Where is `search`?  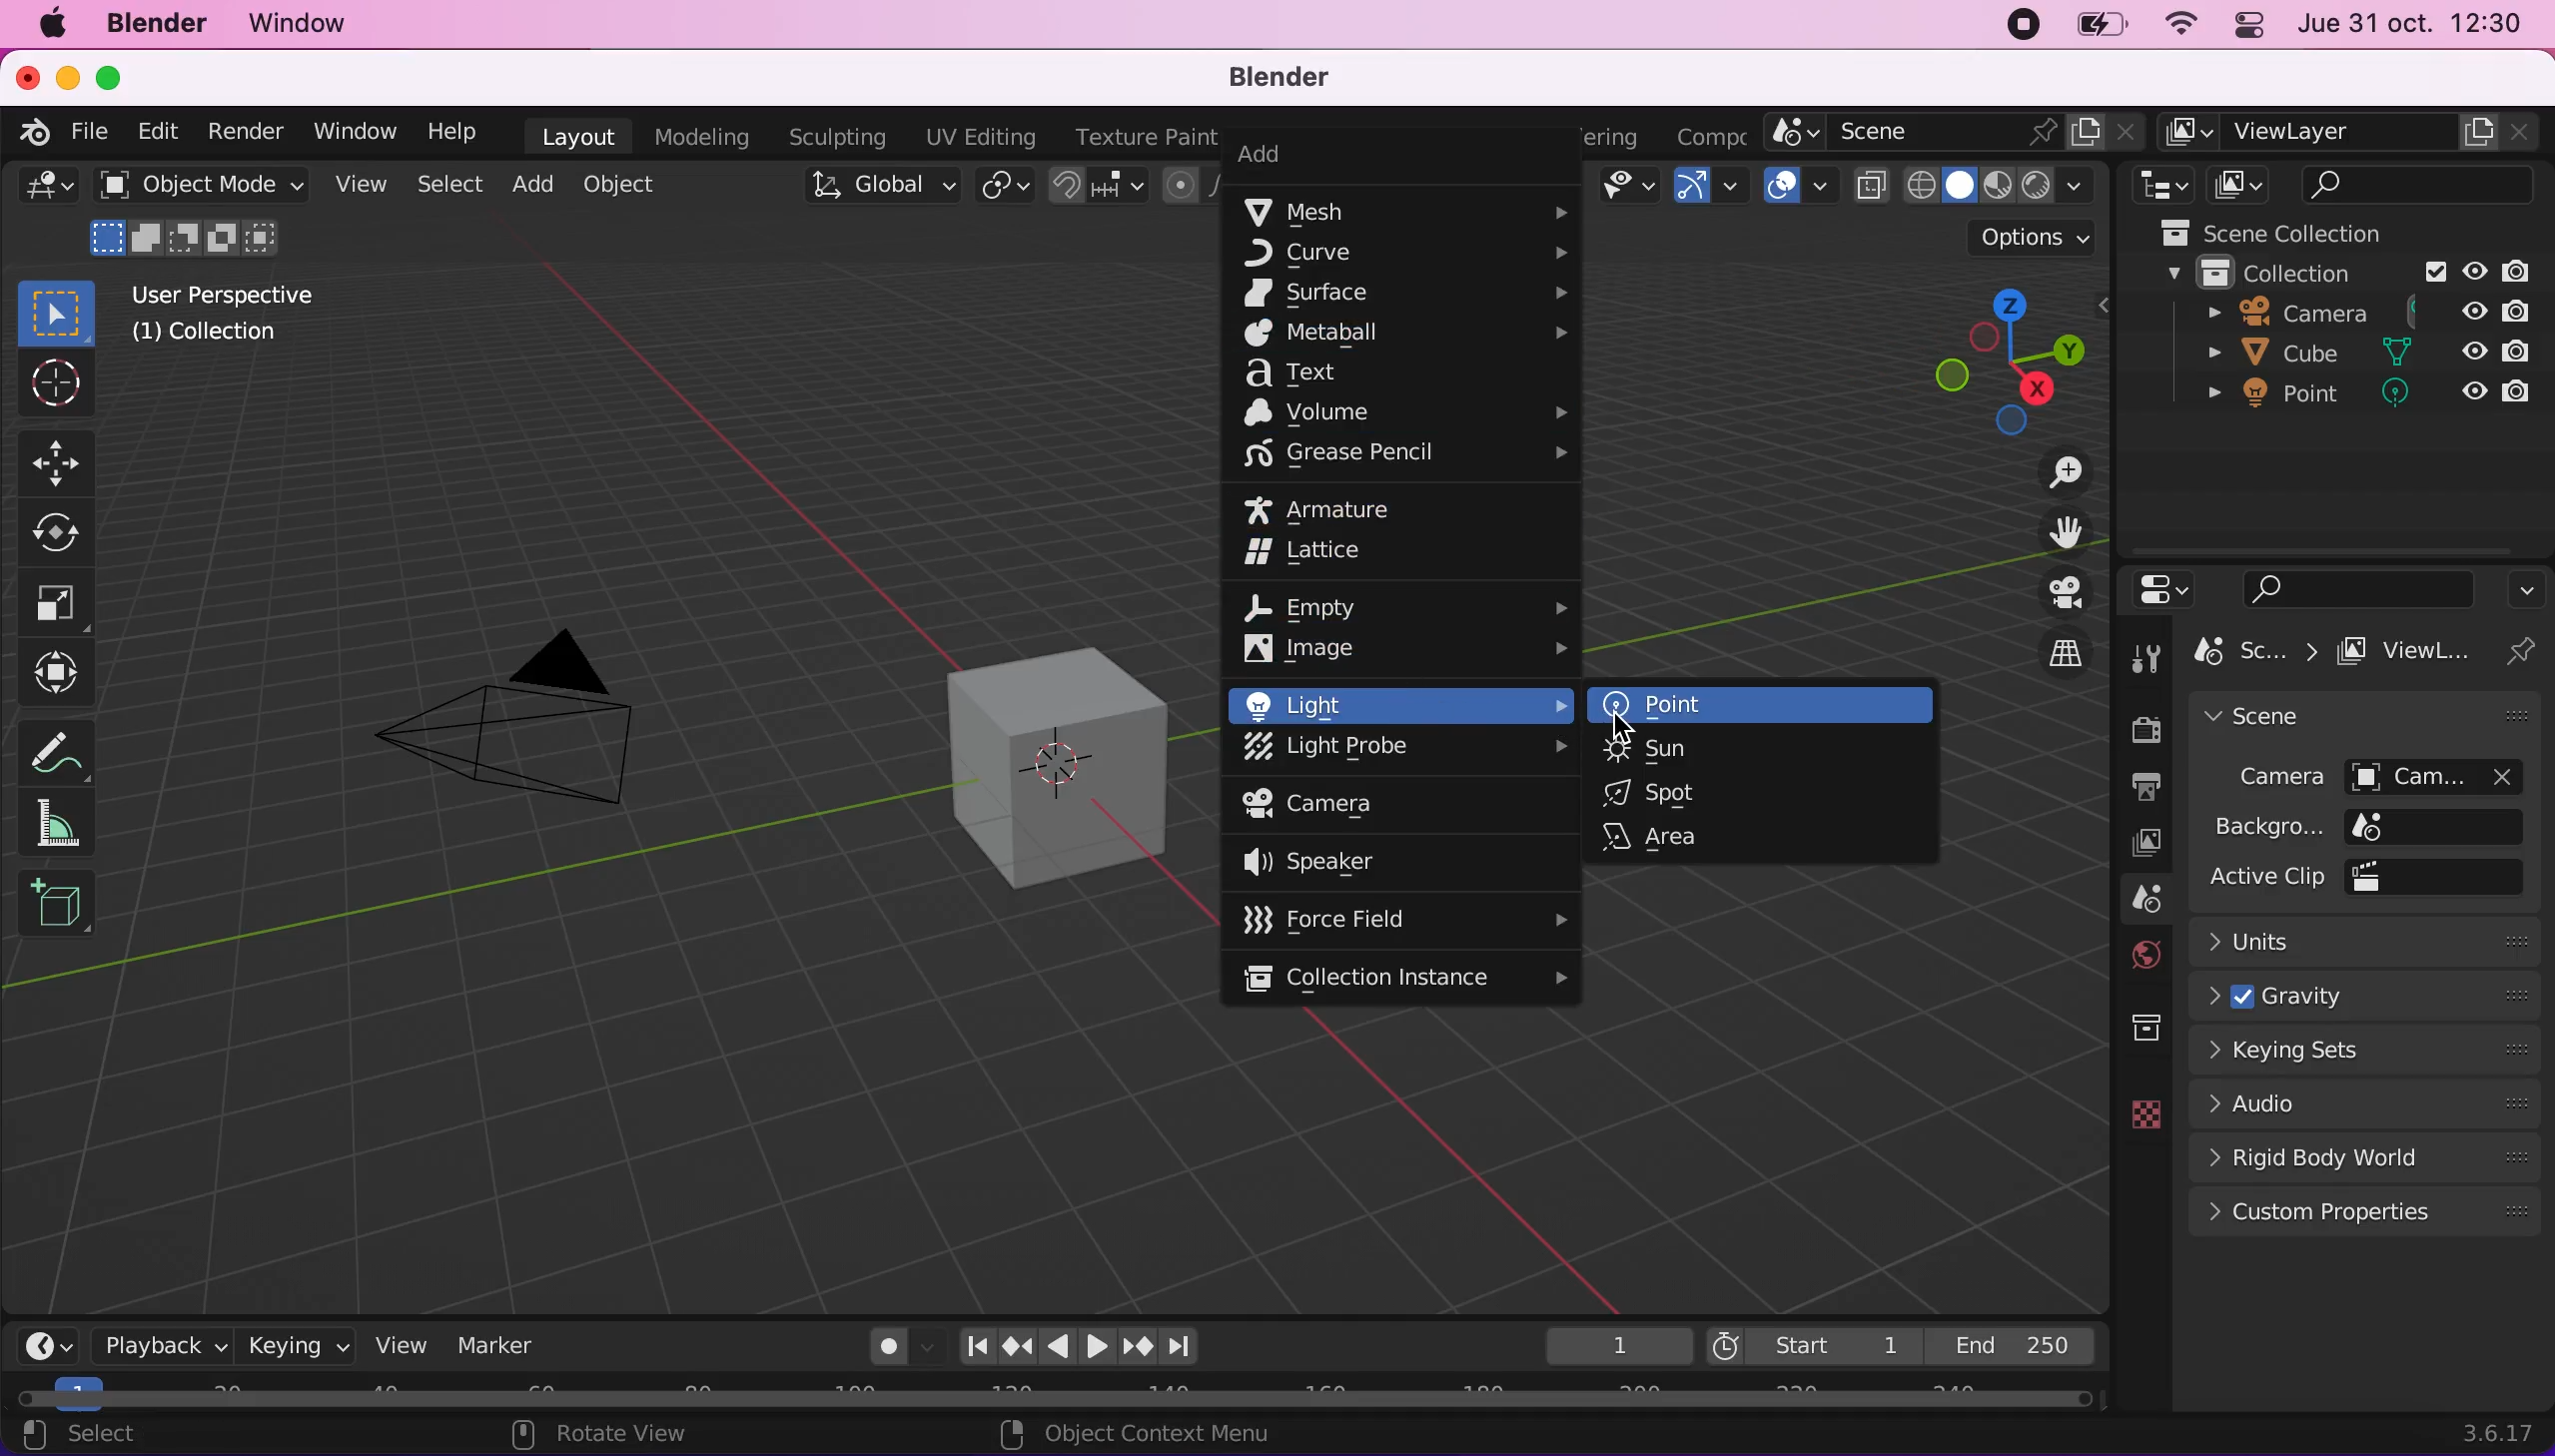
search is located at coordinates (2348, 588).